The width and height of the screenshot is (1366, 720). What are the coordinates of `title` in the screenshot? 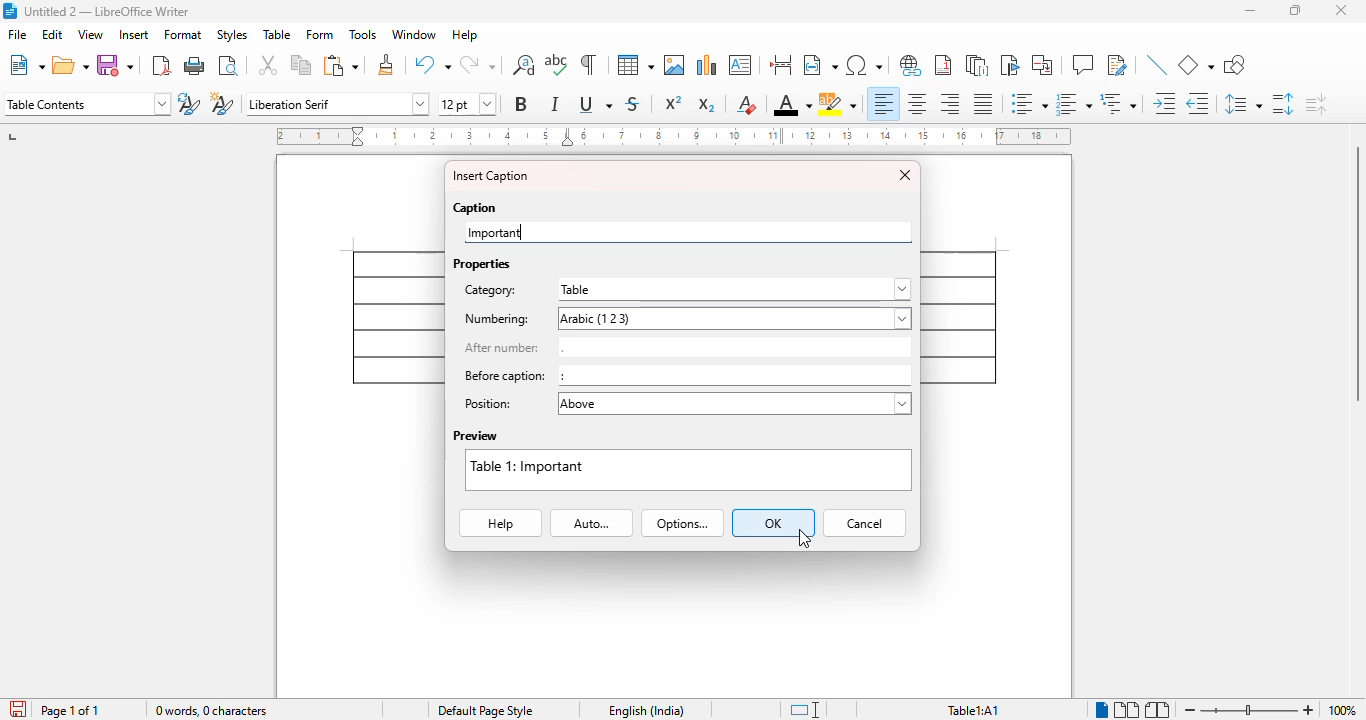 It's located at (107, 12).